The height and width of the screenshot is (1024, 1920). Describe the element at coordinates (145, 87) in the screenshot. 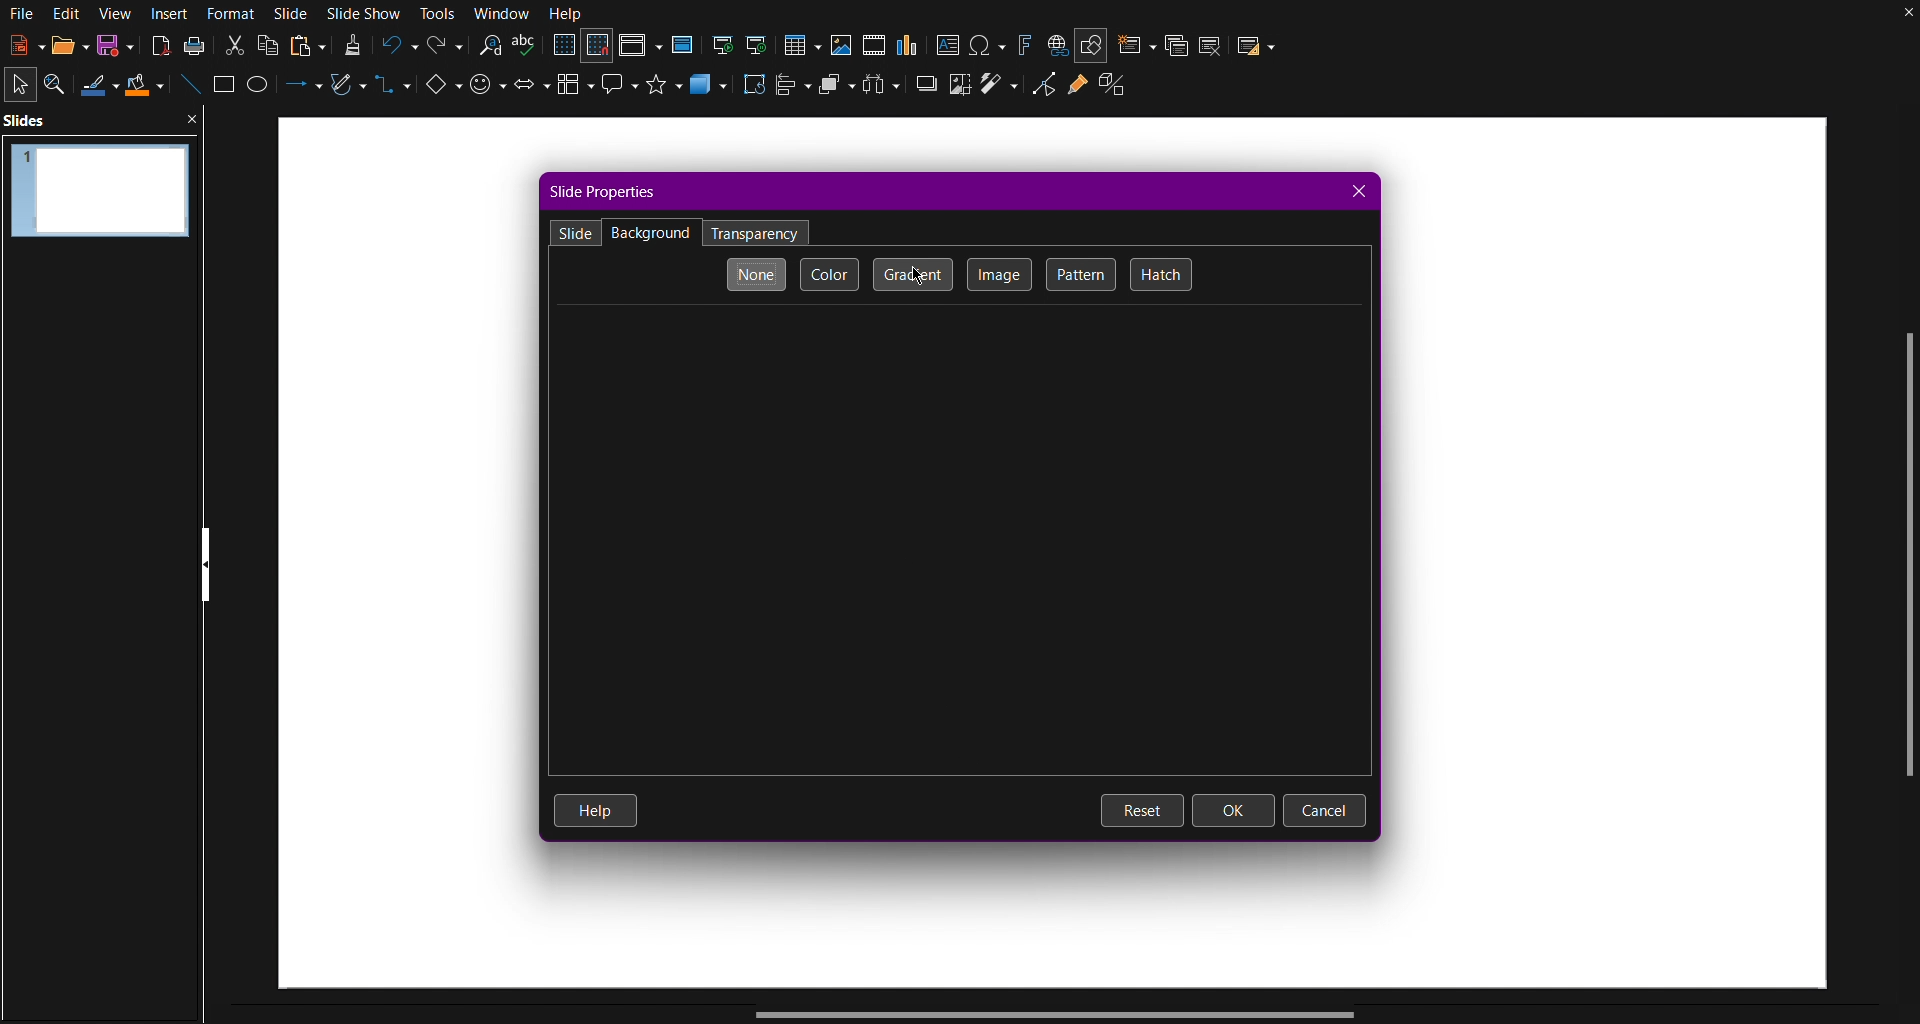

I see `Fill Color` at that location.